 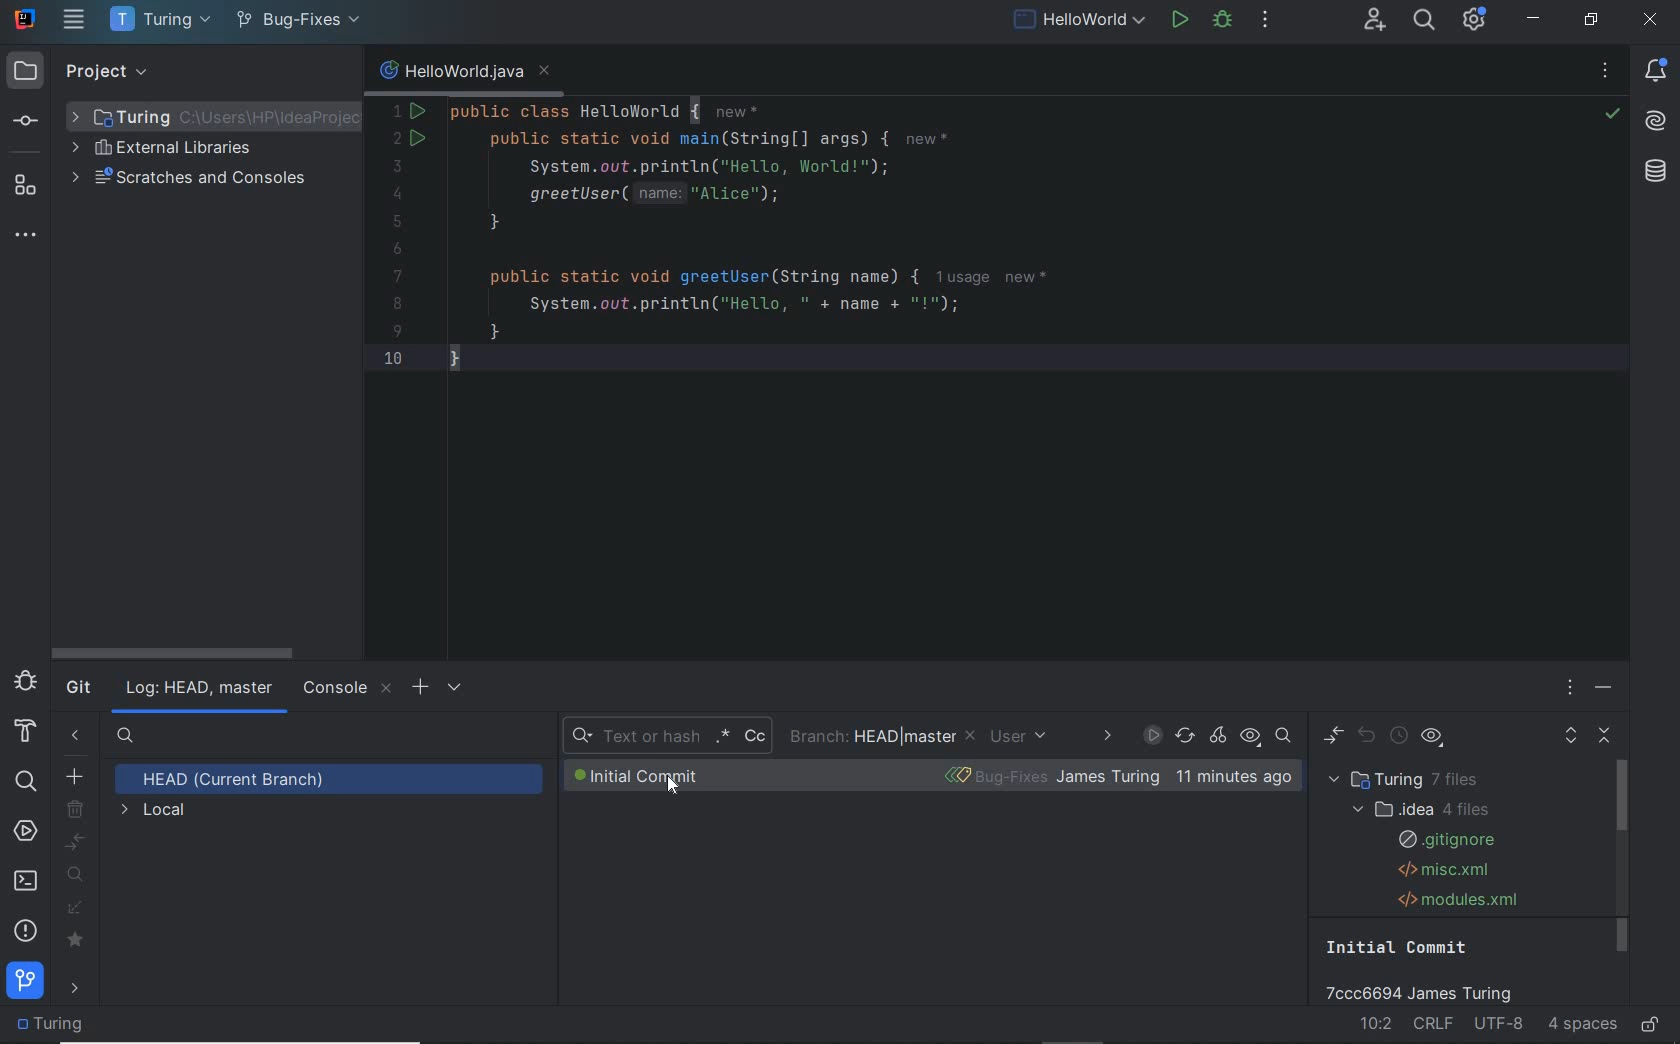 I want to click on AI Assistant, so click(x=1656, y=119).